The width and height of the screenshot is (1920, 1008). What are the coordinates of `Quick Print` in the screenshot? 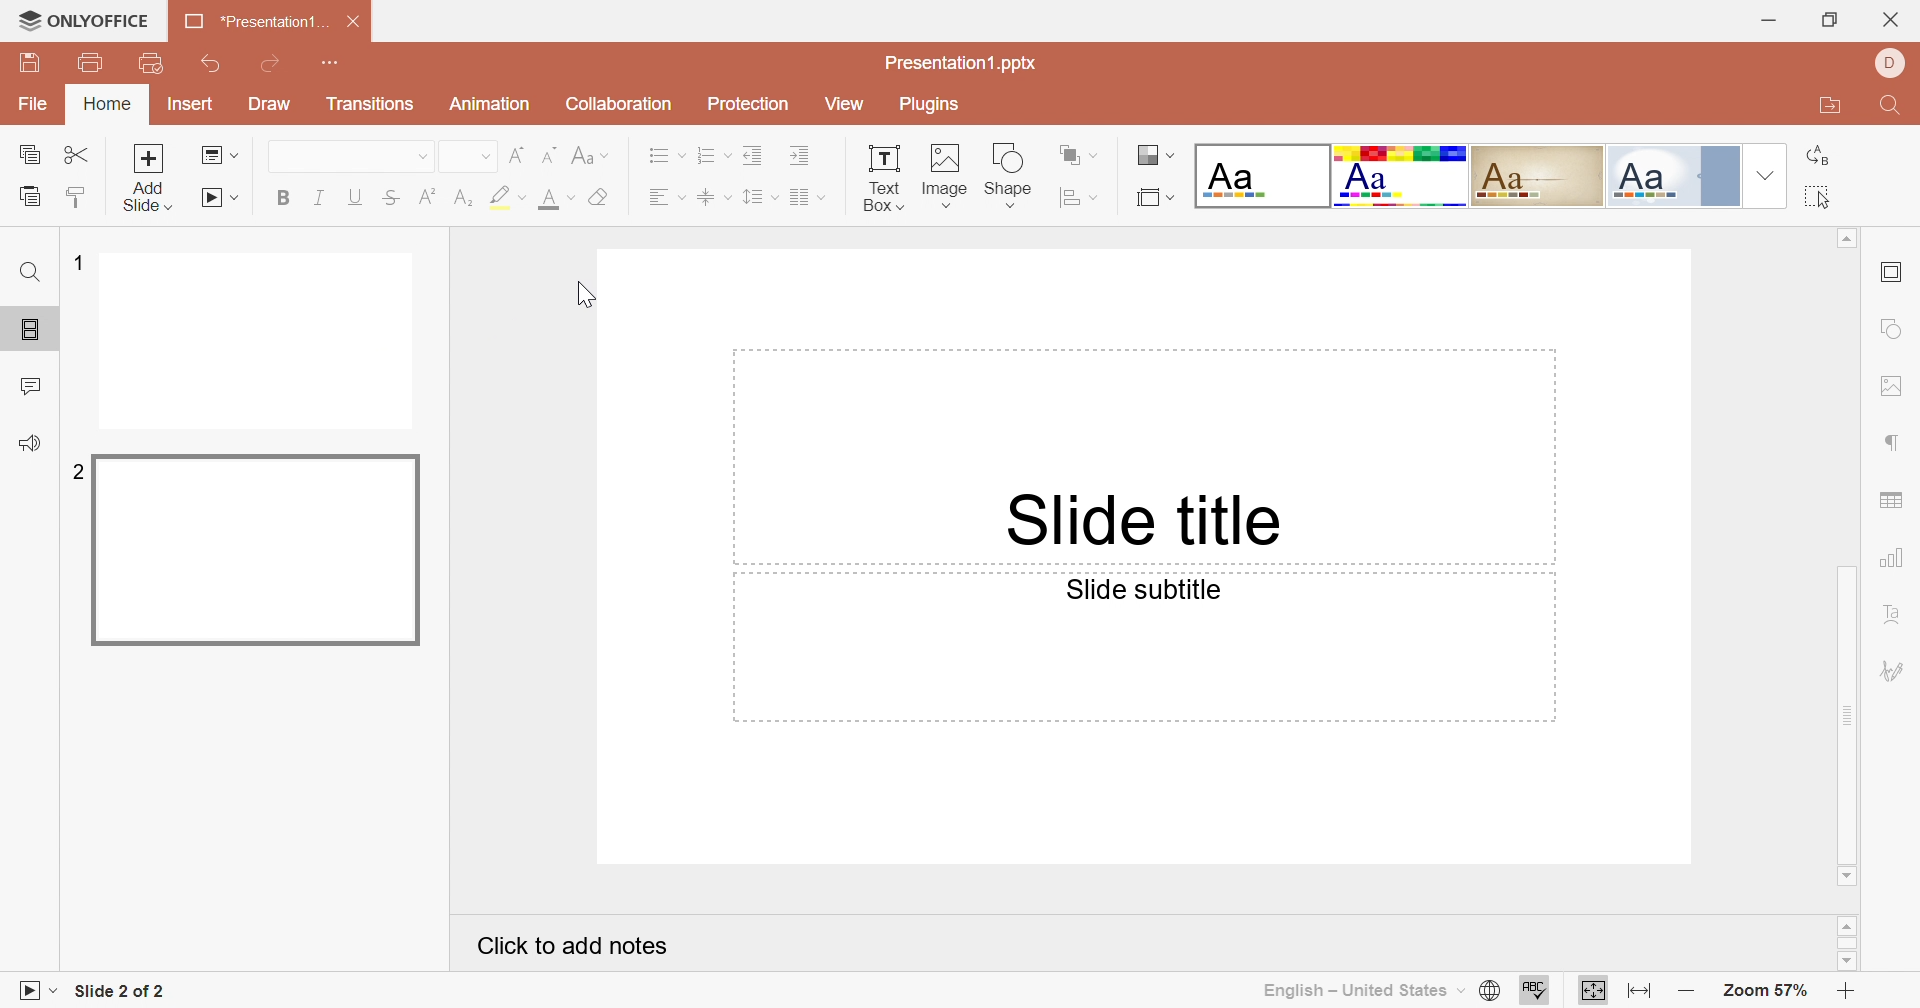 It's located at (158, 64).